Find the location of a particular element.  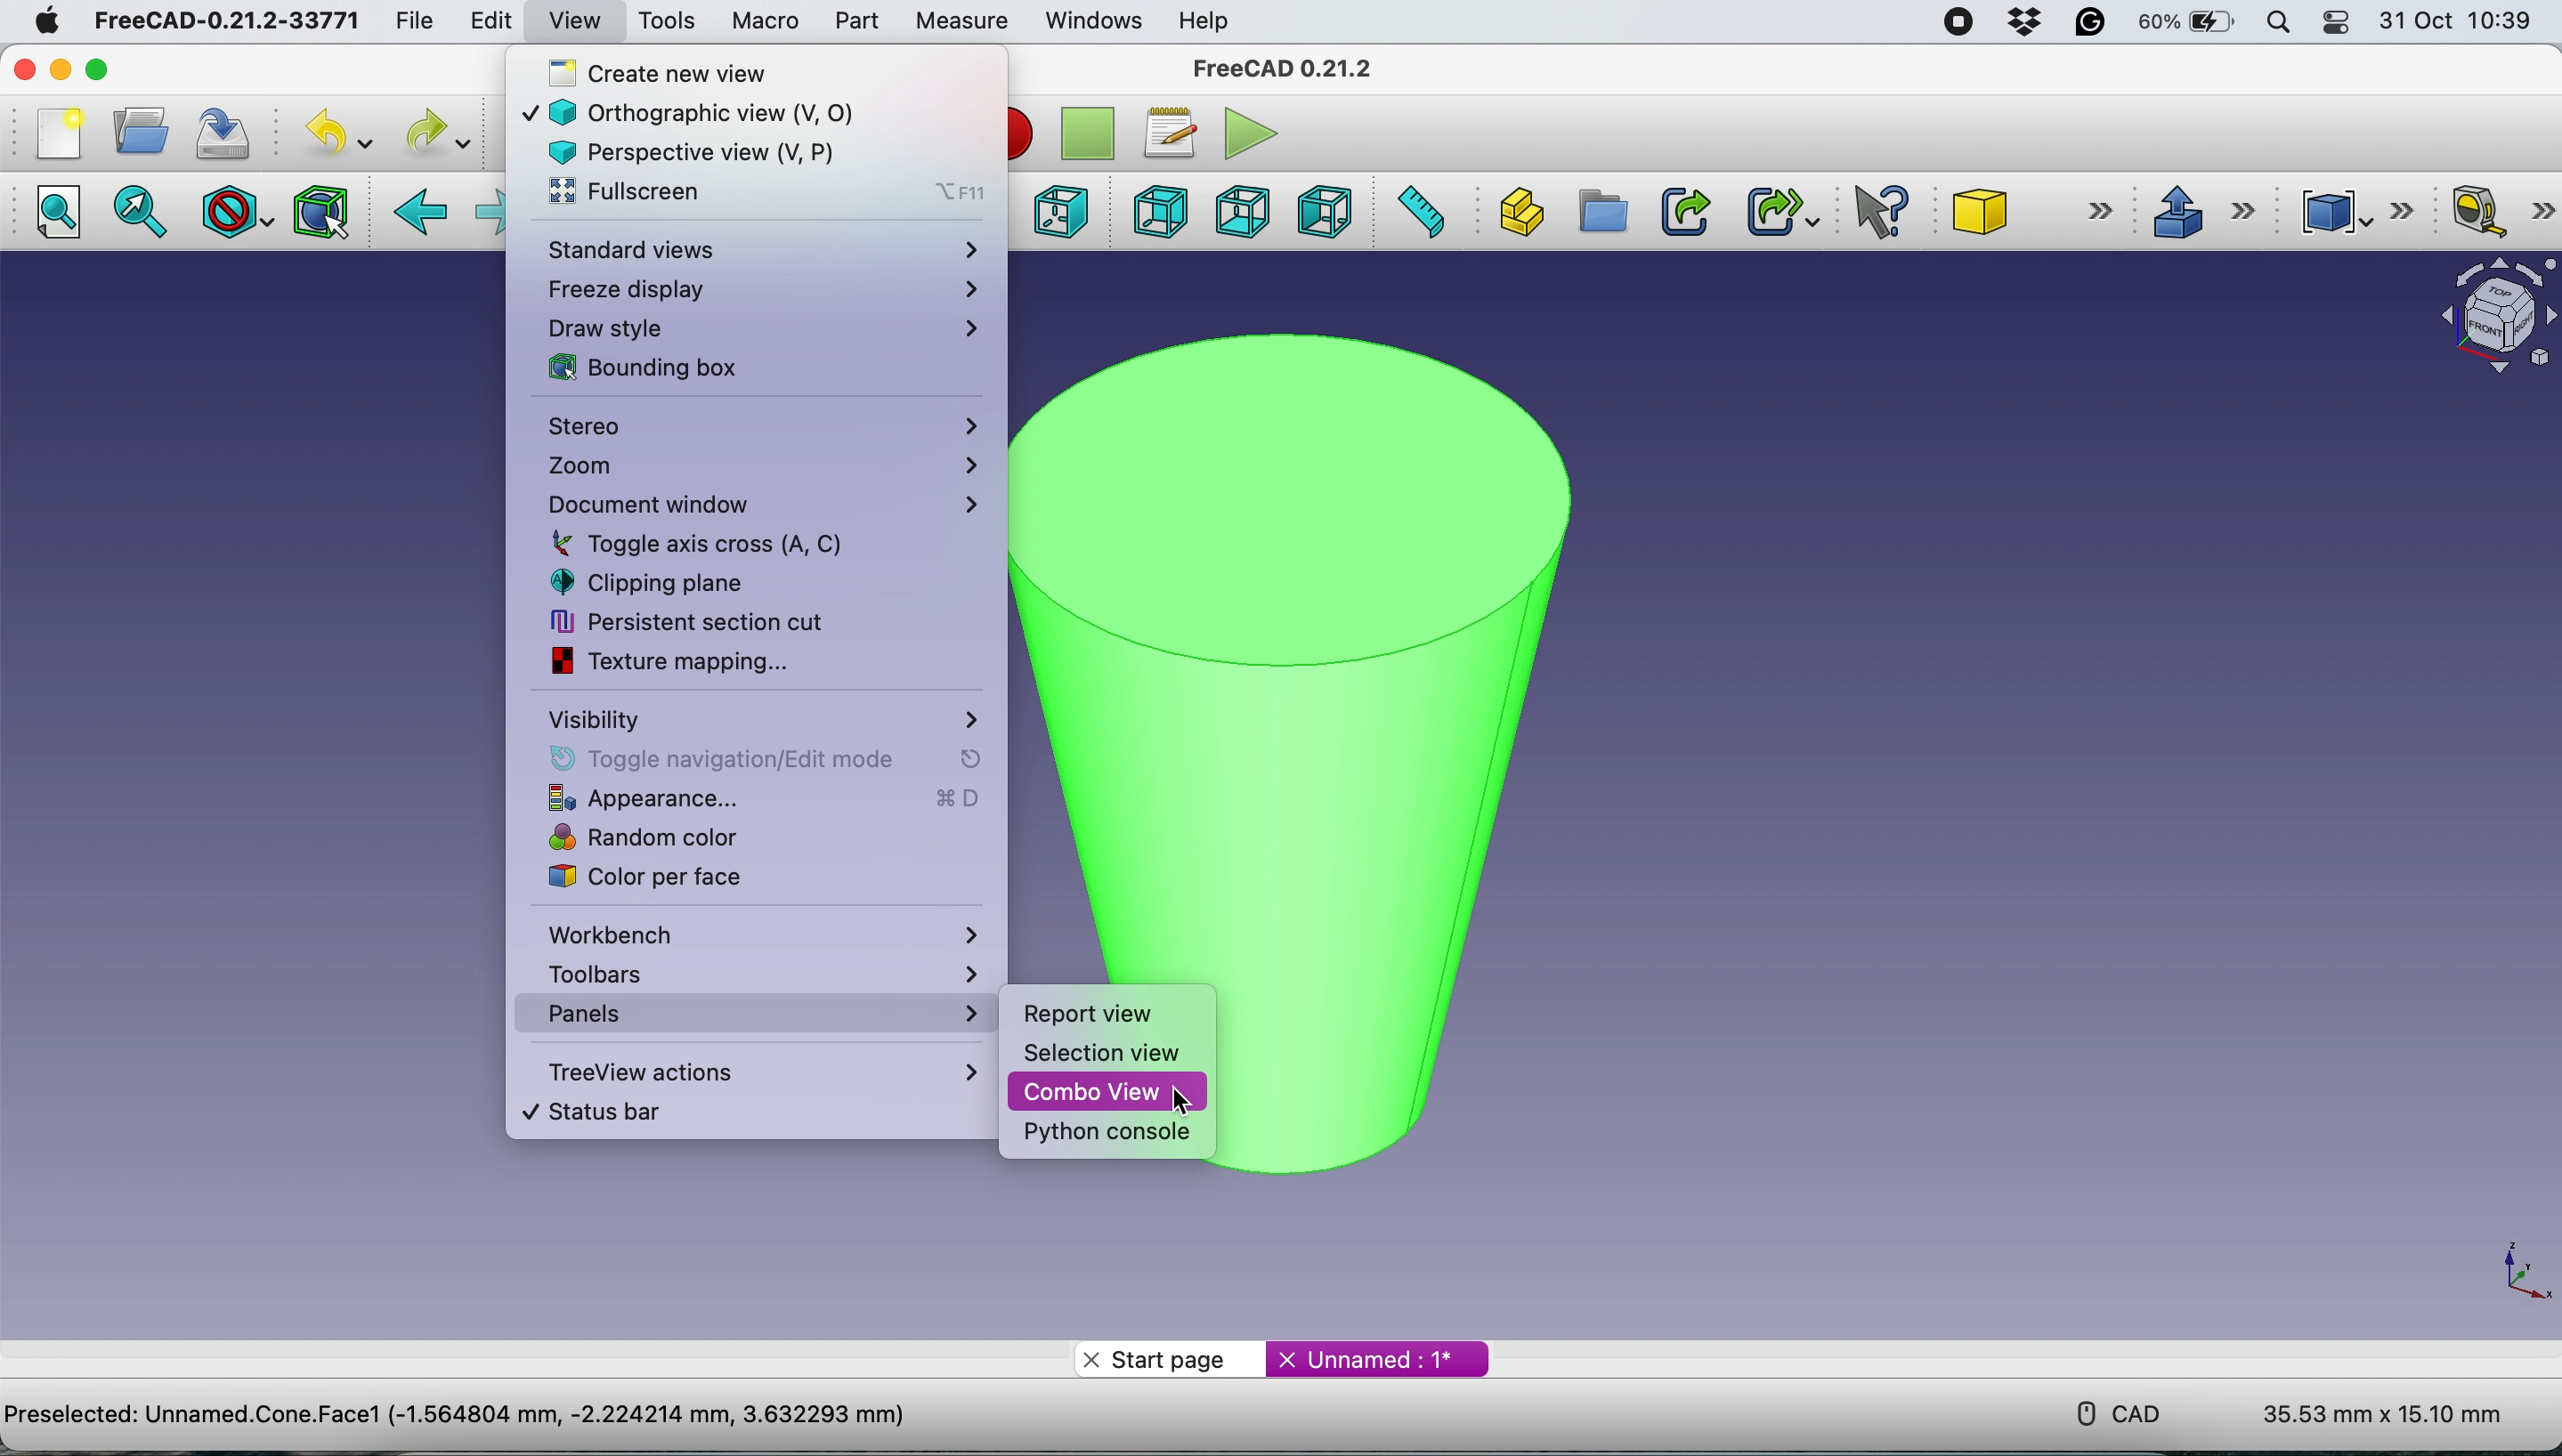

31 oct 10:39 is located at coordinates (2465, 22).